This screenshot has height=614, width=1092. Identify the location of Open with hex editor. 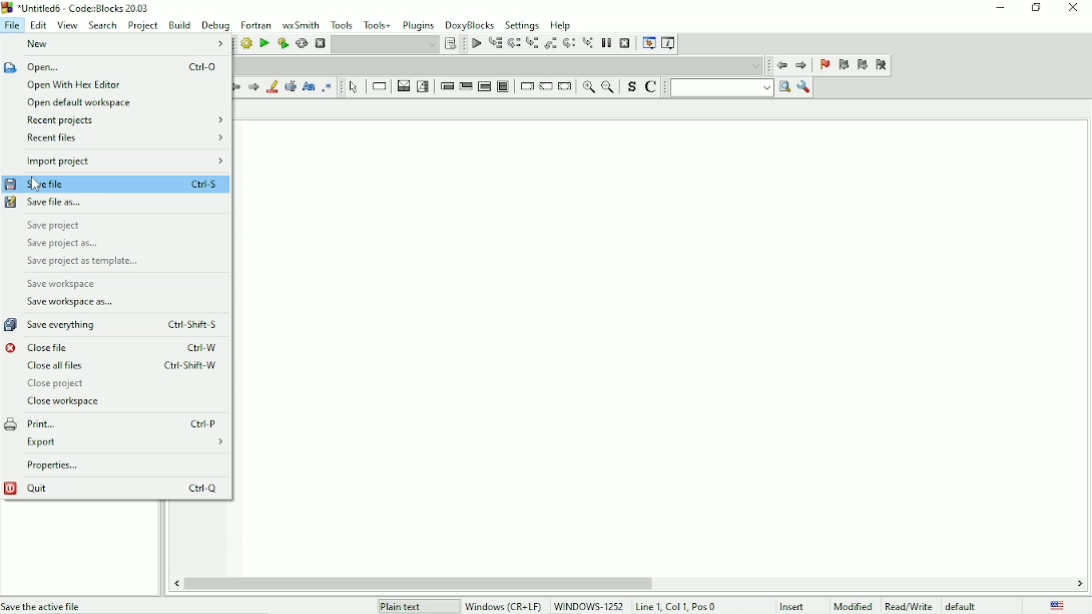
(73, 85).